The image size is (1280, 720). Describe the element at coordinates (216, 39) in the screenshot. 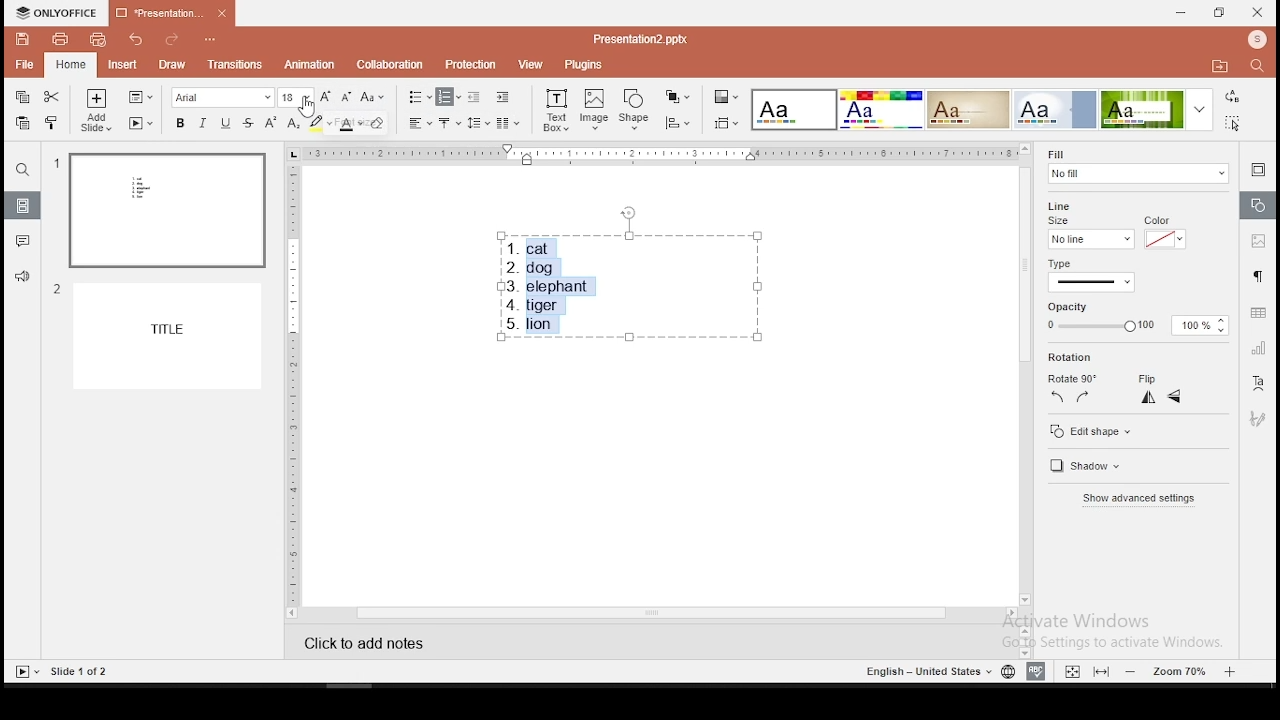

I see `customize quick access toolbar` at that location.